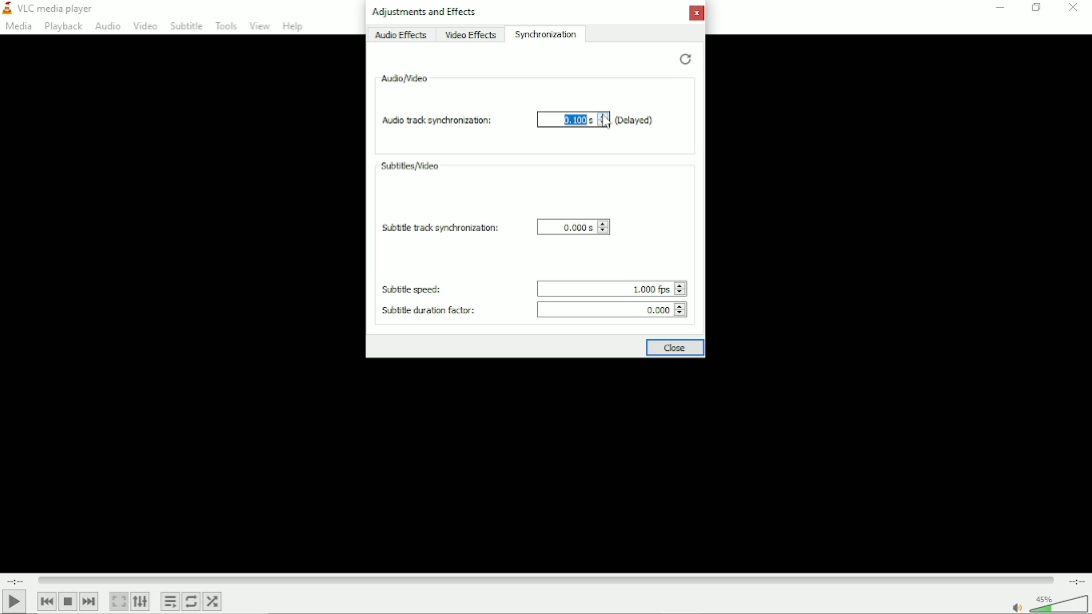 The width and height of the screenshot is (1092, 614). What do you see at coordinates (213, 601) in the screenshot?
I see `Random` at bounding box center [213, 601].